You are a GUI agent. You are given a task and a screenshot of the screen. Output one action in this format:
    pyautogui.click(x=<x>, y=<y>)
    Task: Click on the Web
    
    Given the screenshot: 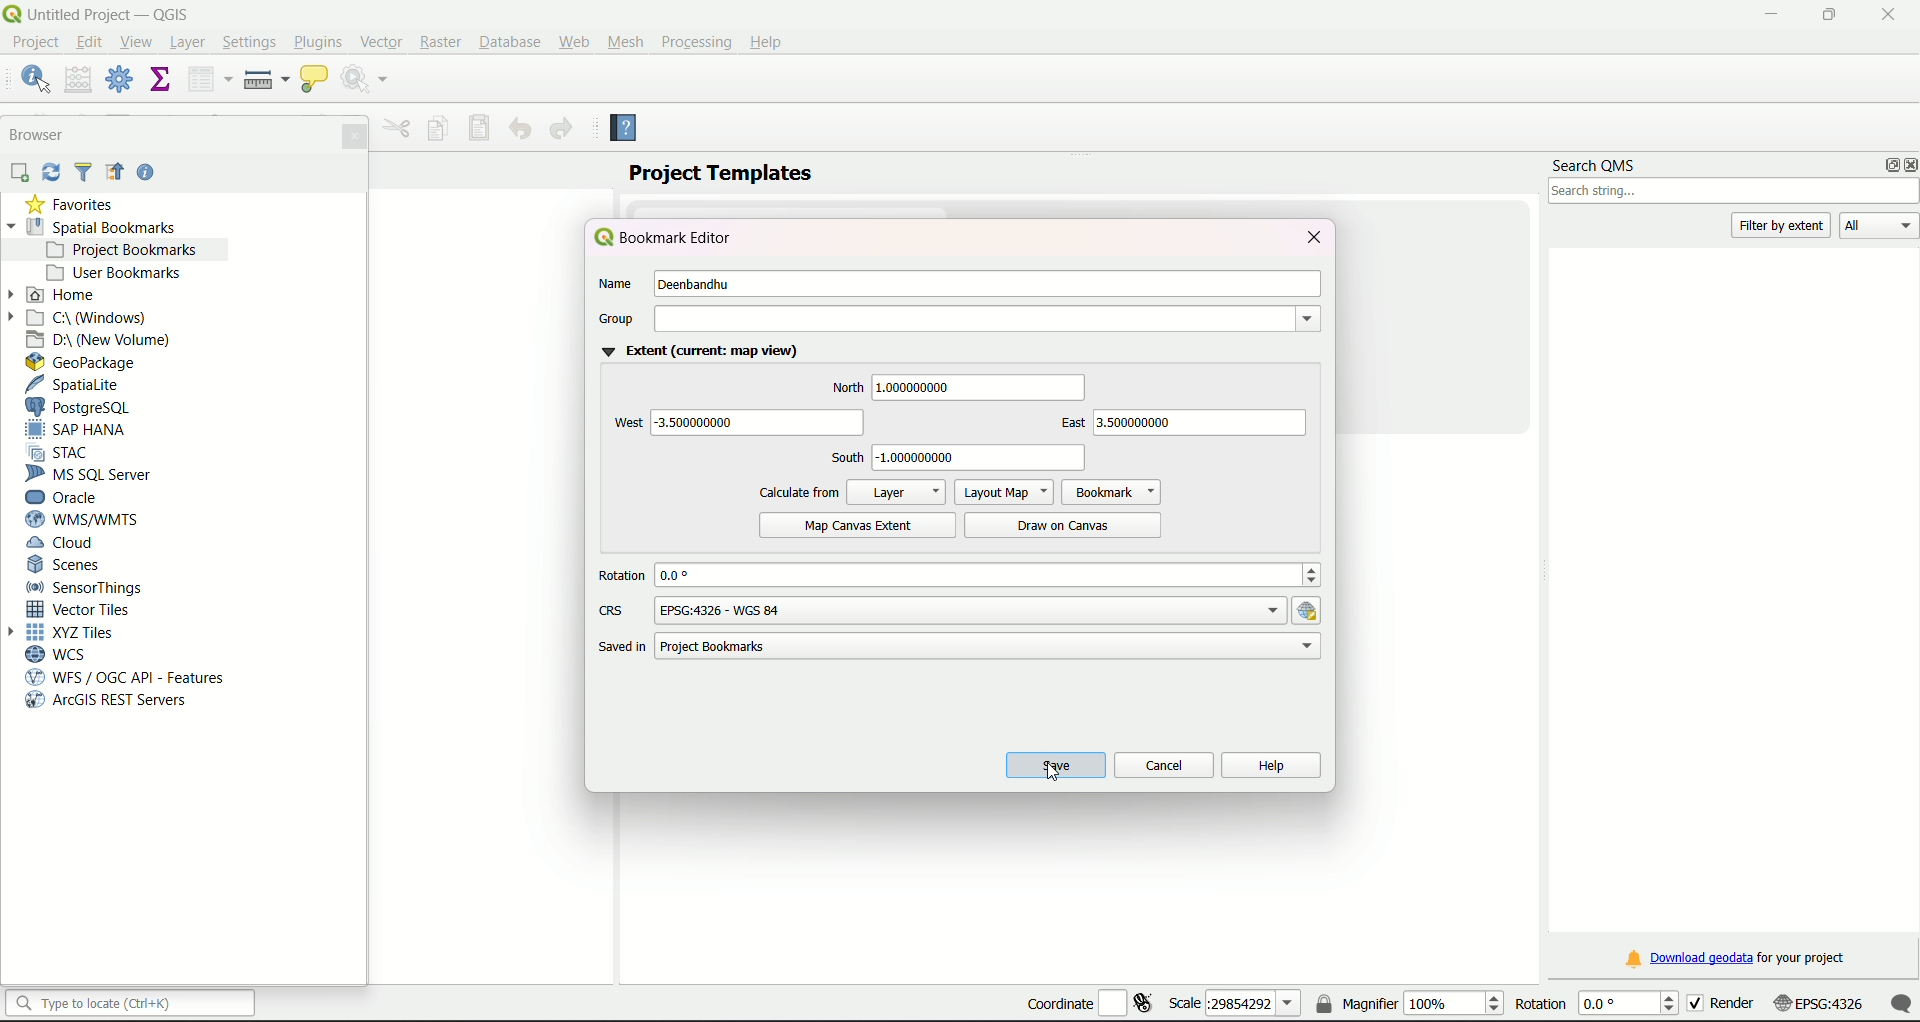 What is the action you would take?
    pyautogui.click(x=574, y=42)
    